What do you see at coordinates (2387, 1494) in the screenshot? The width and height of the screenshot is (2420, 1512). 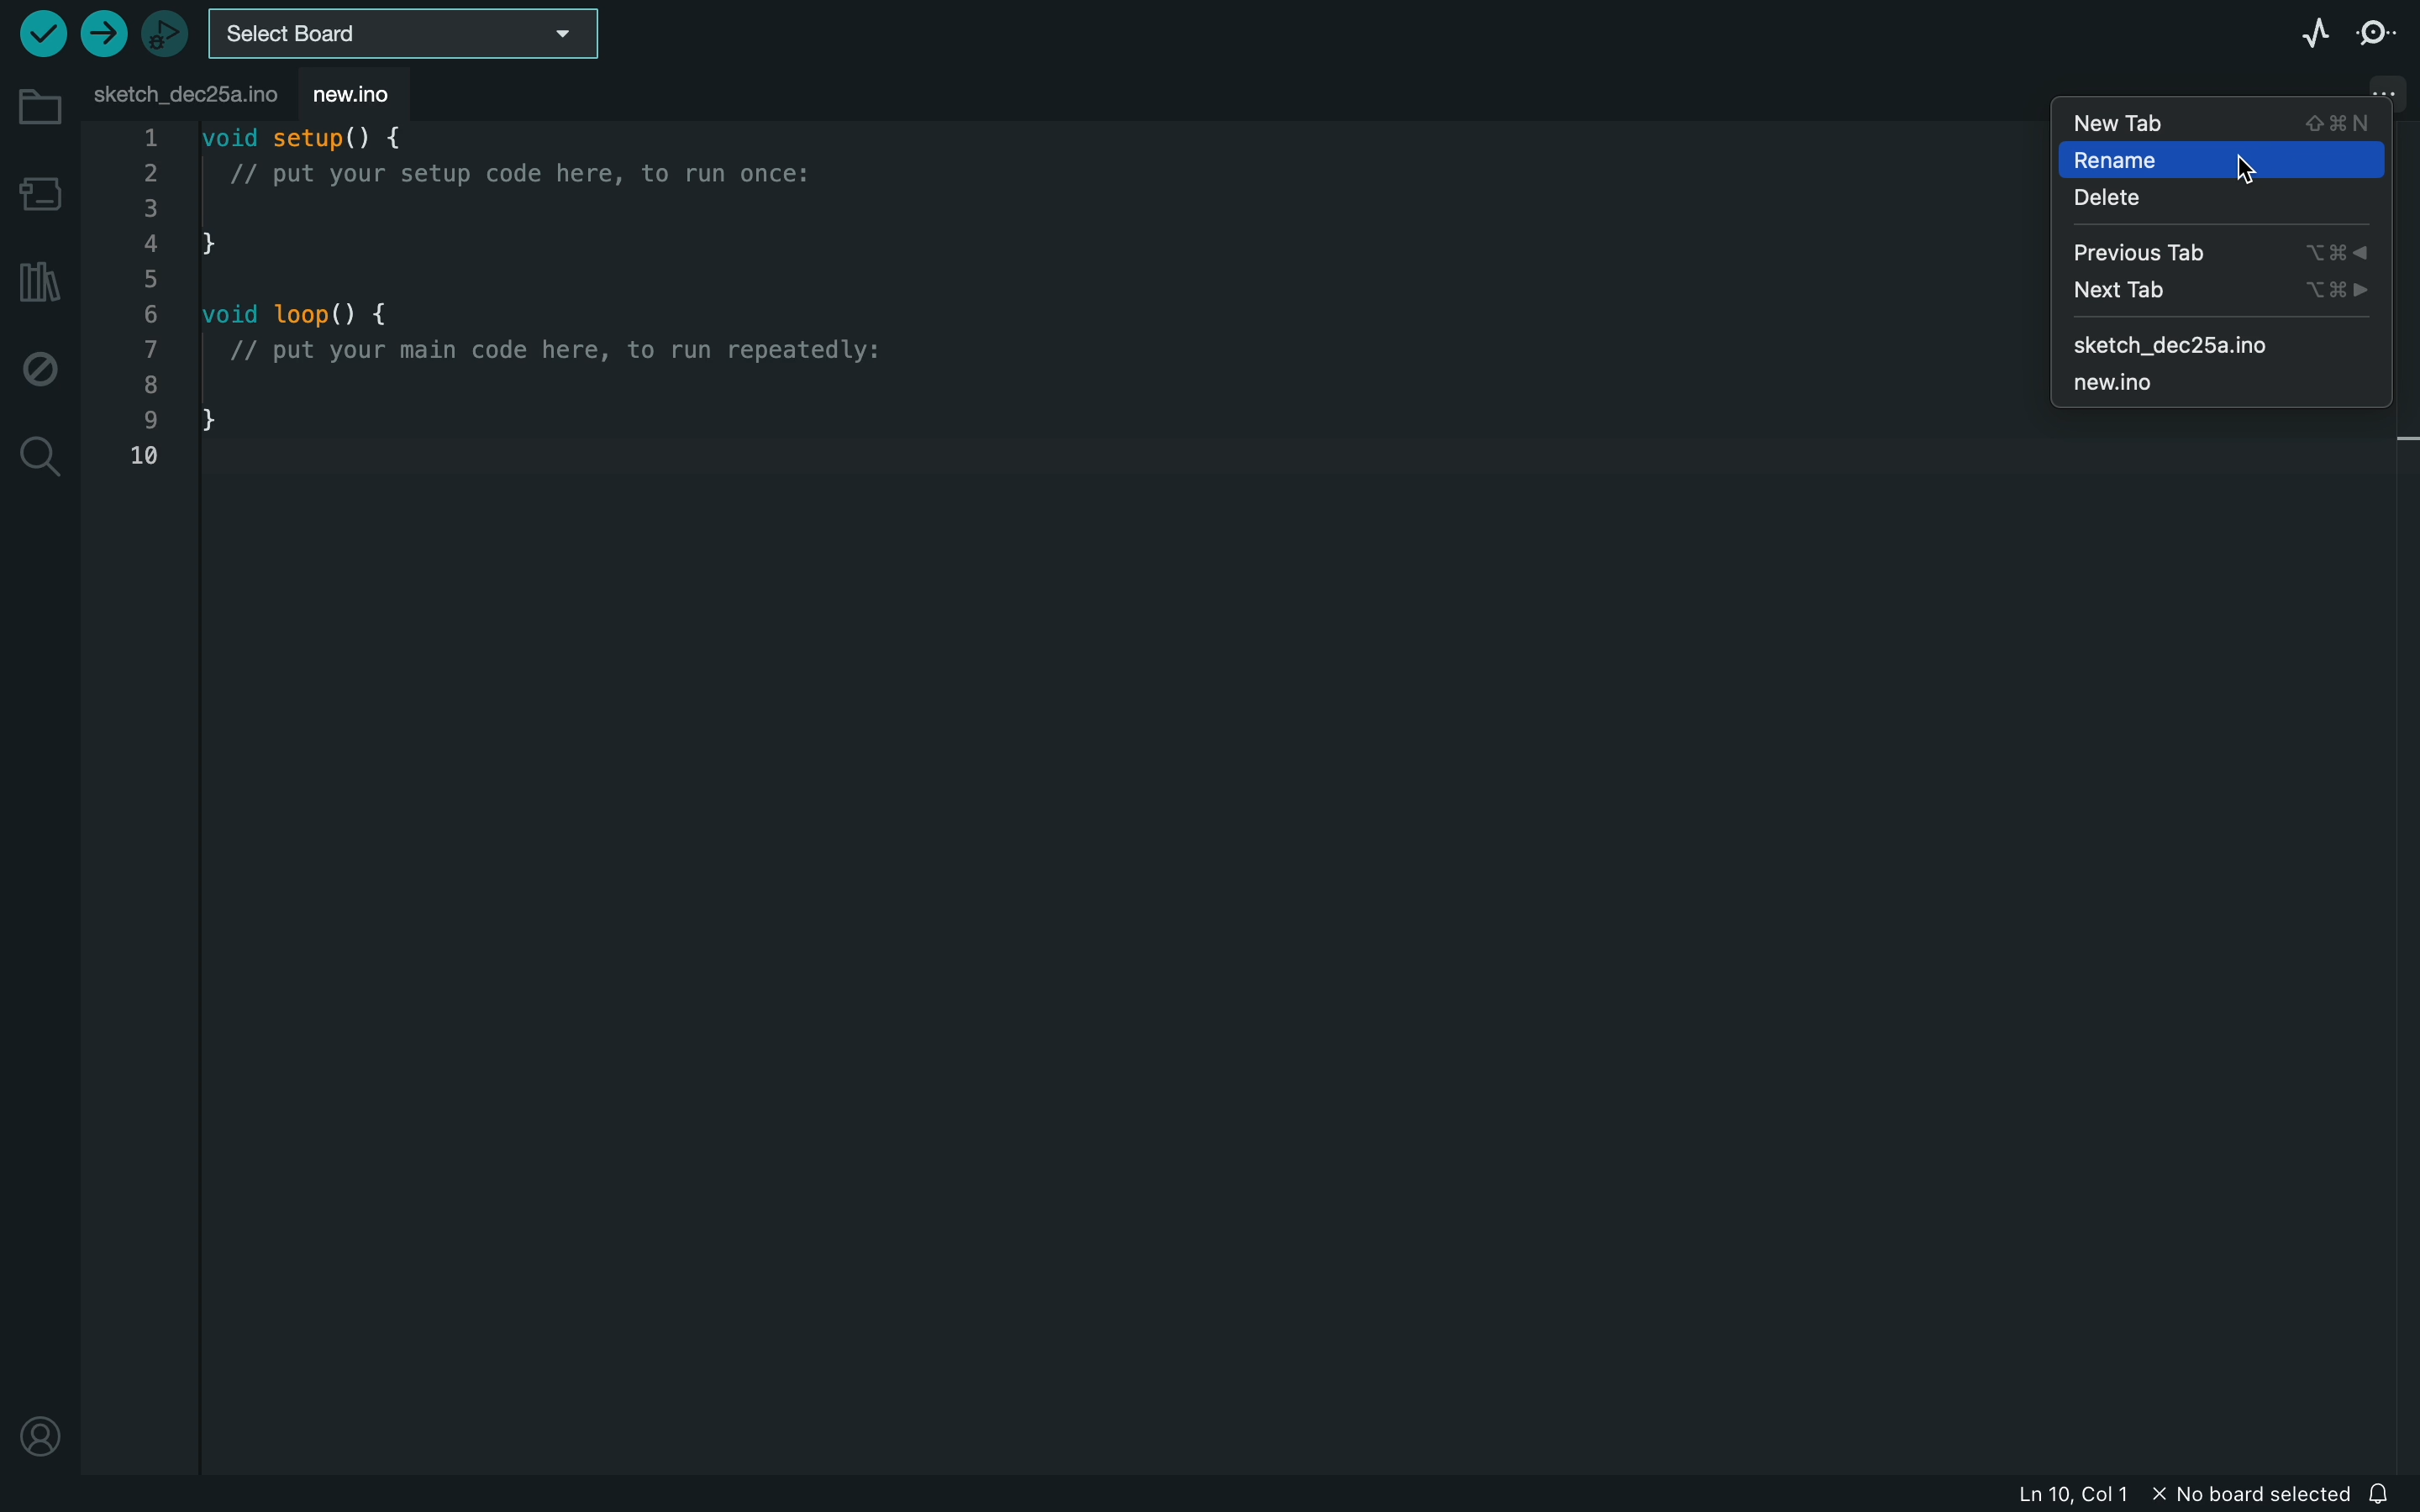 I see `notification` at bounding box center [2387, 1494].